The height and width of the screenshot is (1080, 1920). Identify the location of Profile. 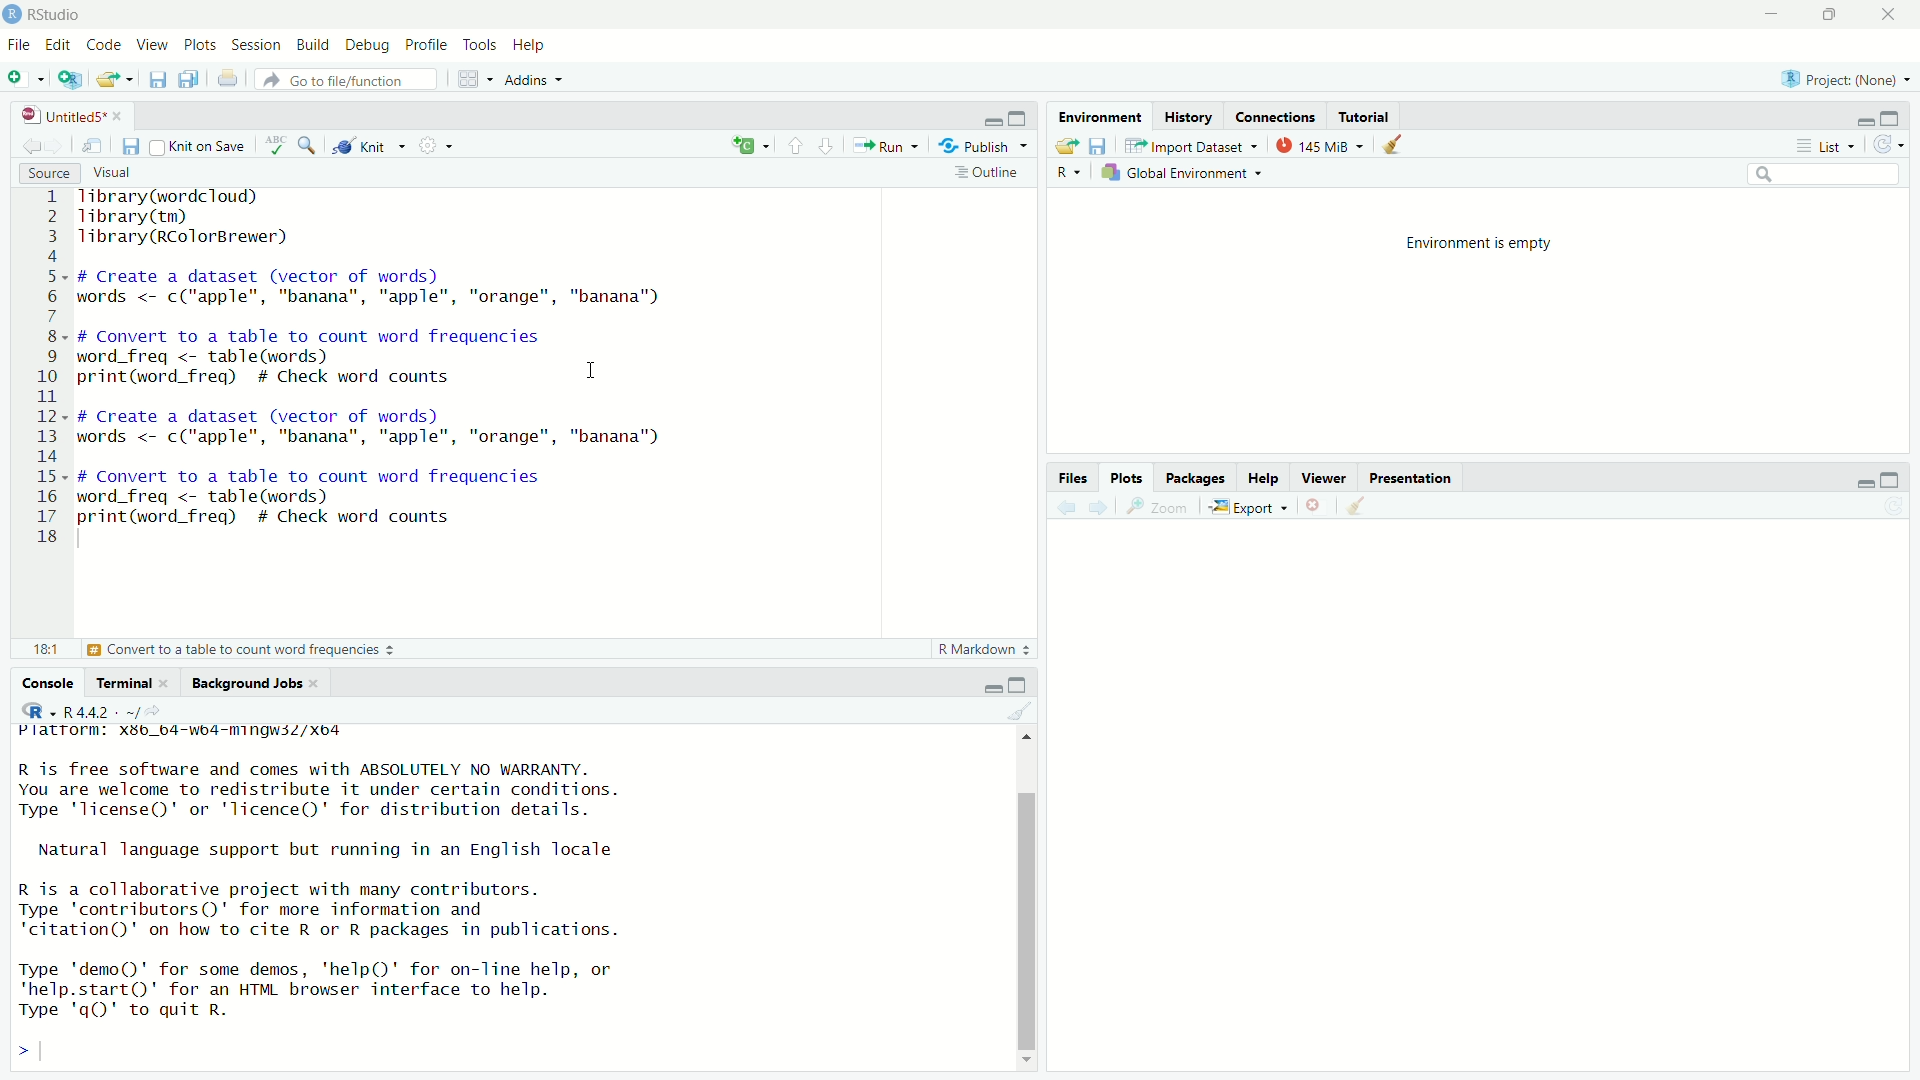
(428, 46).